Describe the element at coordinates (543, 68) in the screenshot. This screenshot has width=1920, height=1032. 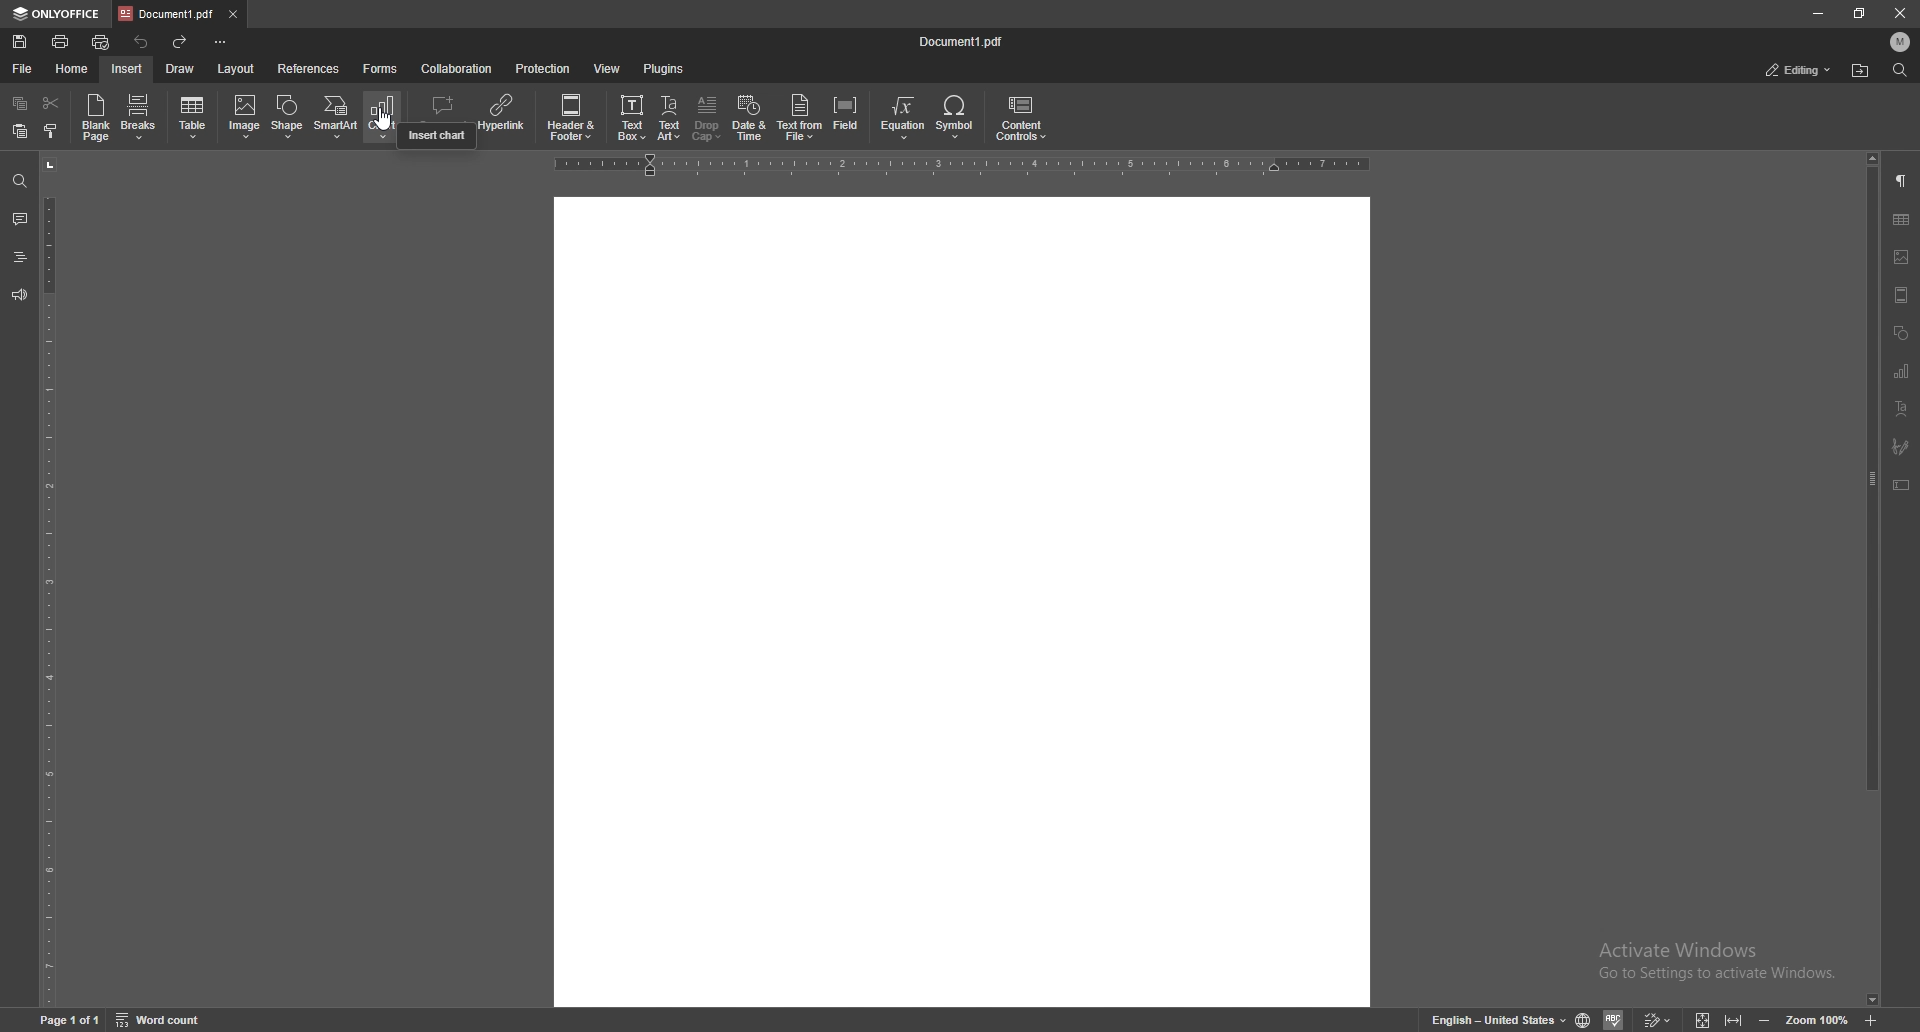
I see `protection` at that location.